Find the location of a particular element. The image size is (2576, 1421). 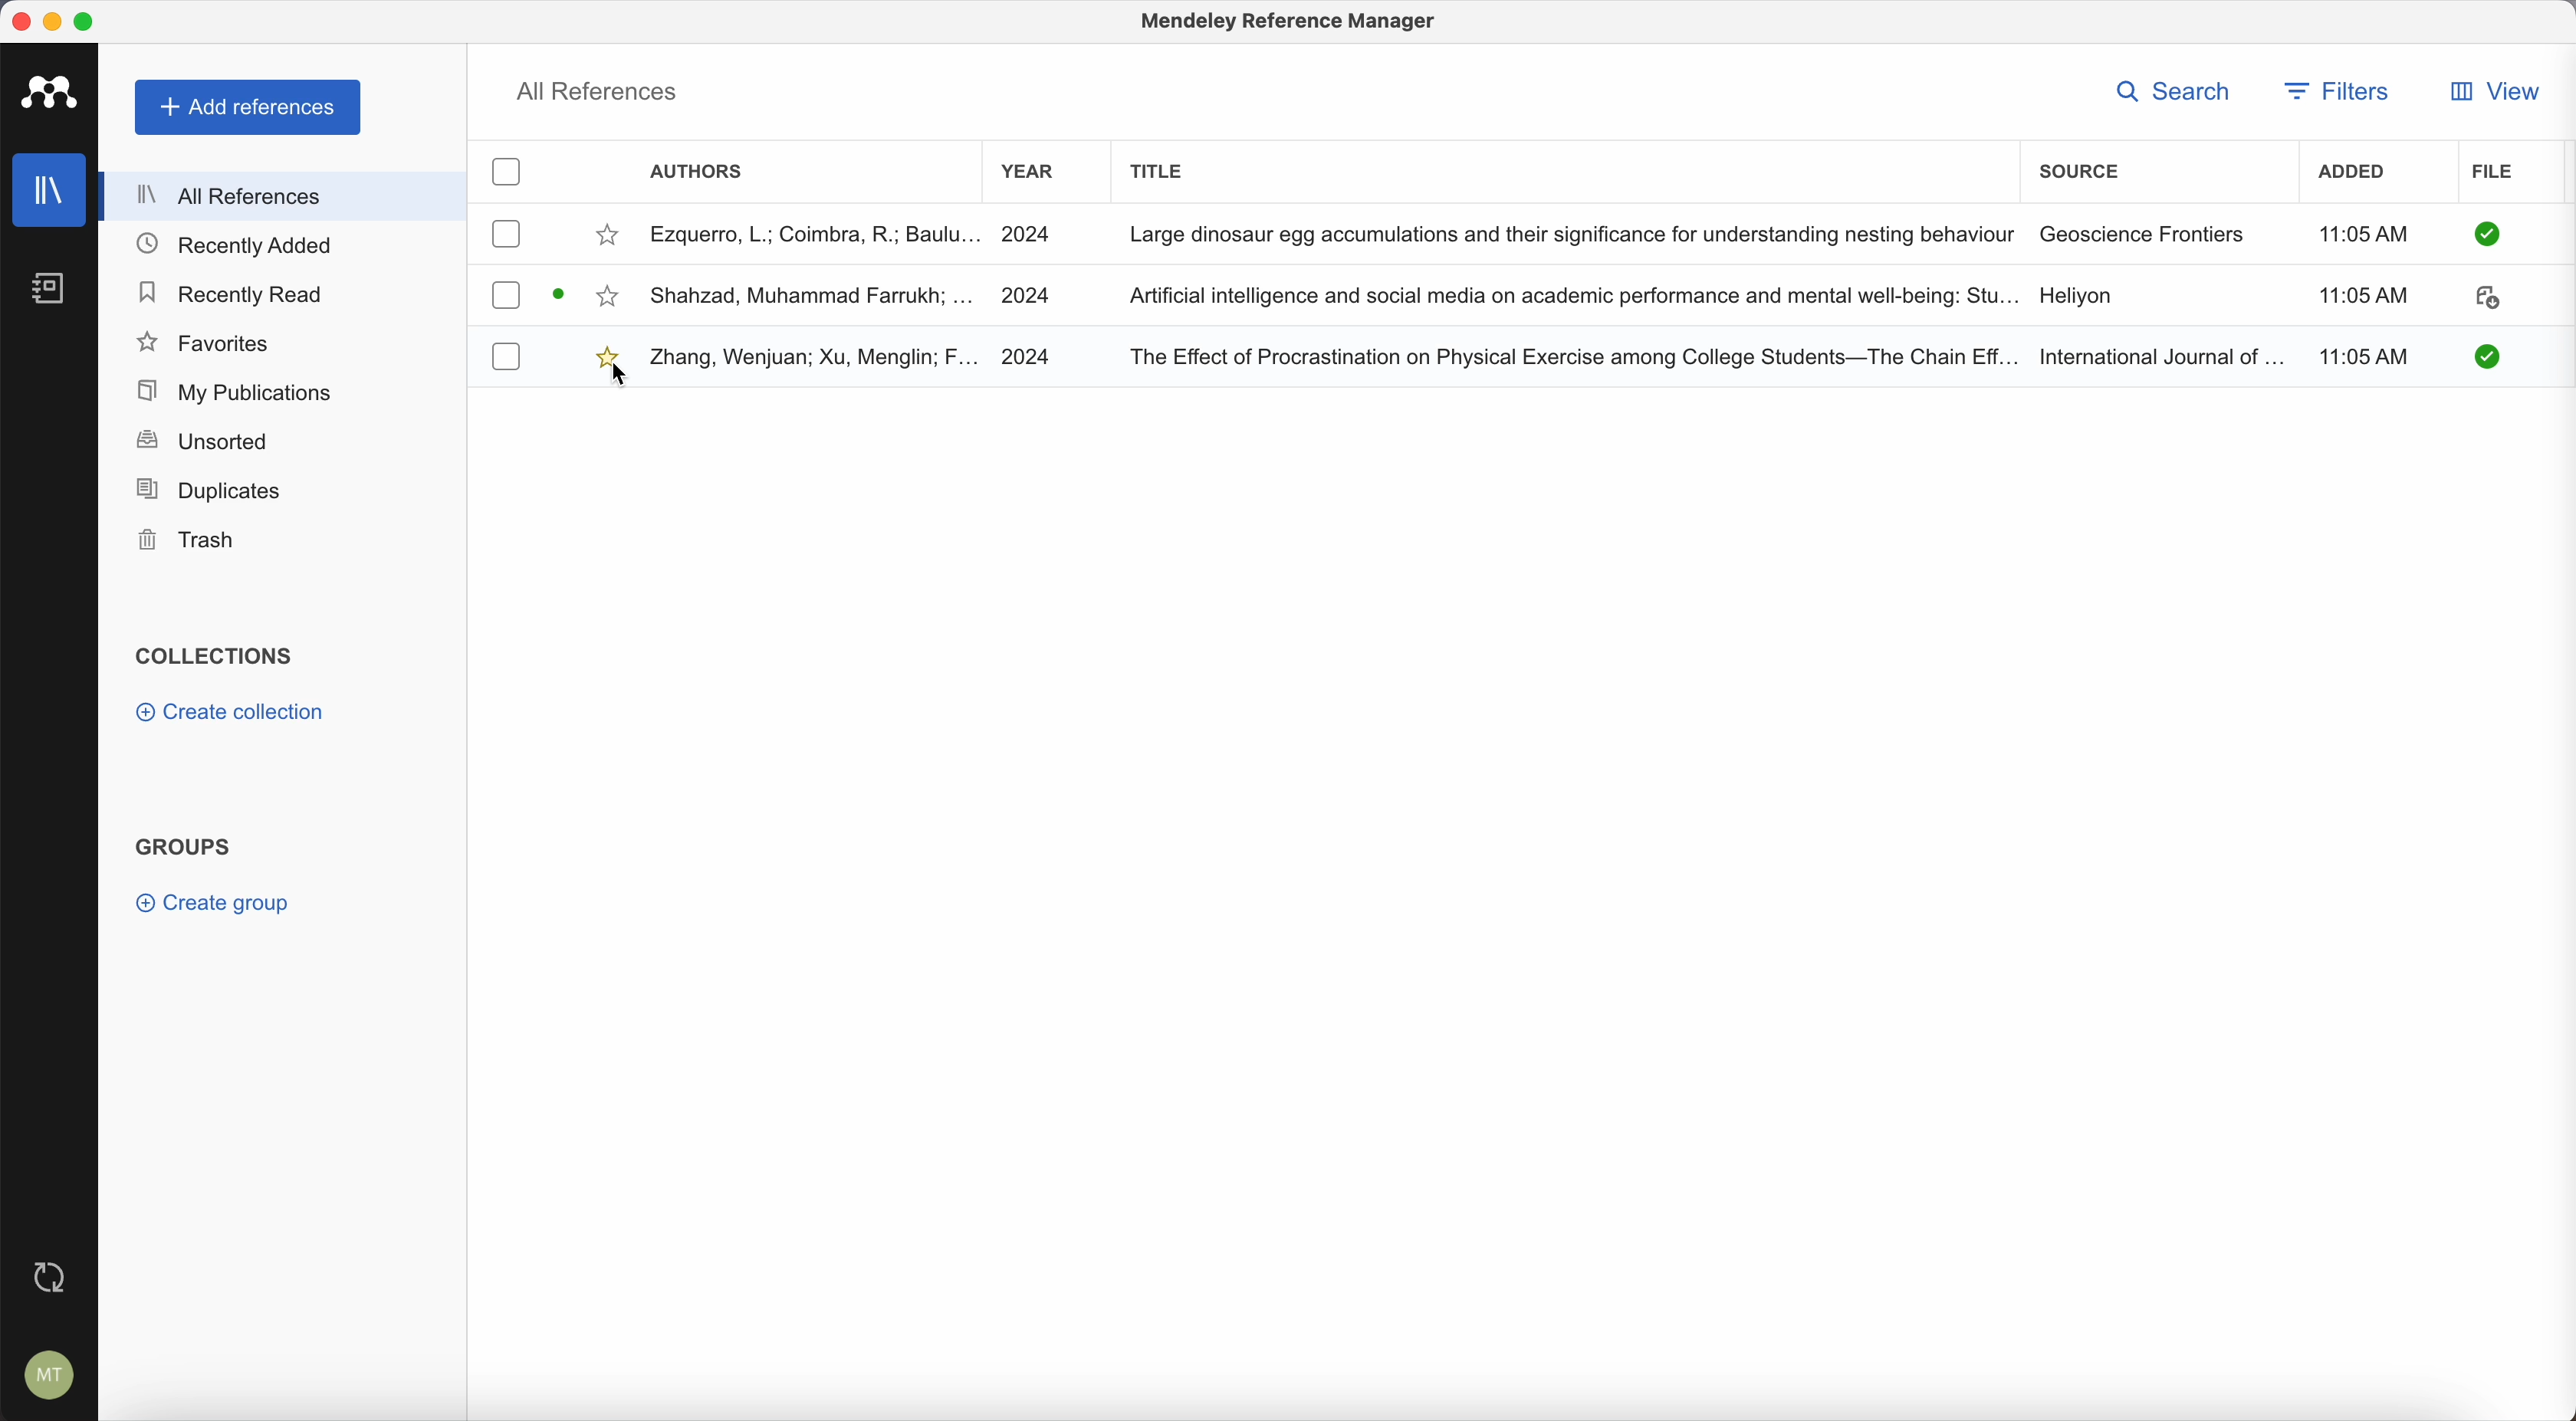

duplicates is located at coordinates (209, 490).